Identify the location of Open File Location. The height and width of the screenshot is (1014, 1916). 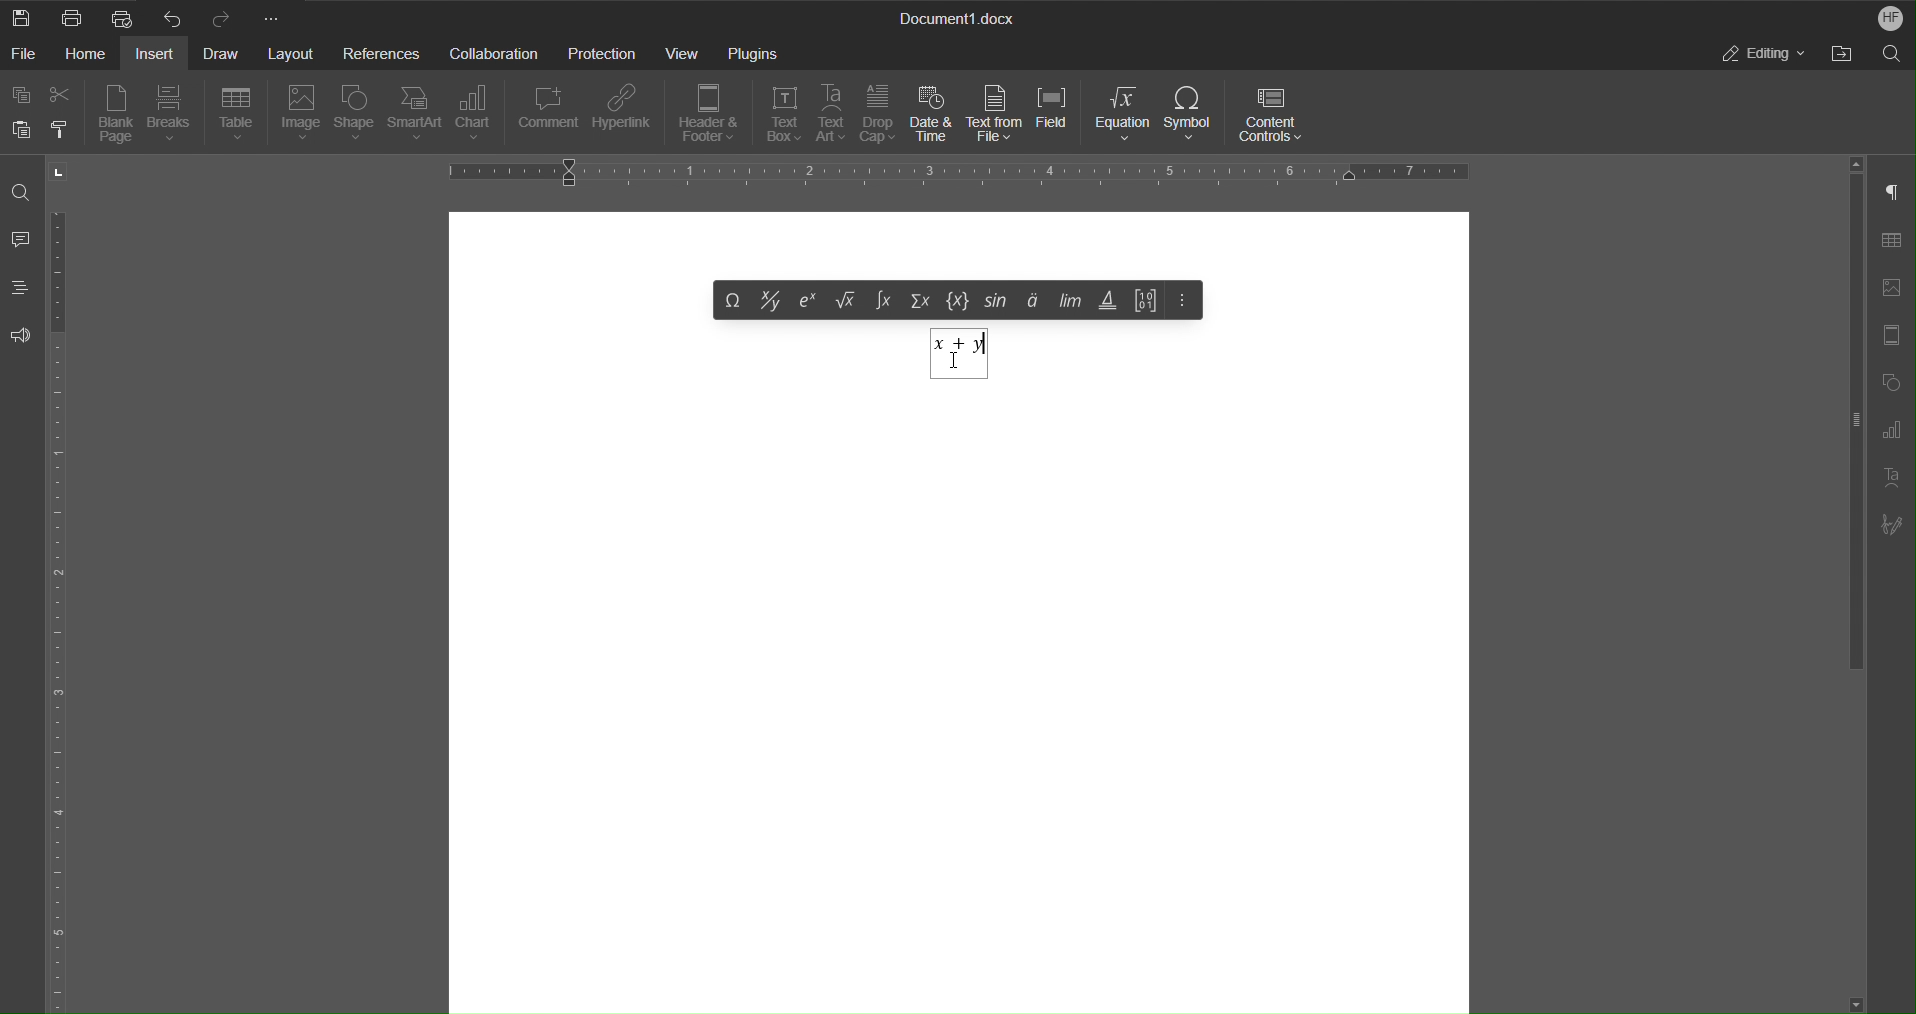
(1847, 55).